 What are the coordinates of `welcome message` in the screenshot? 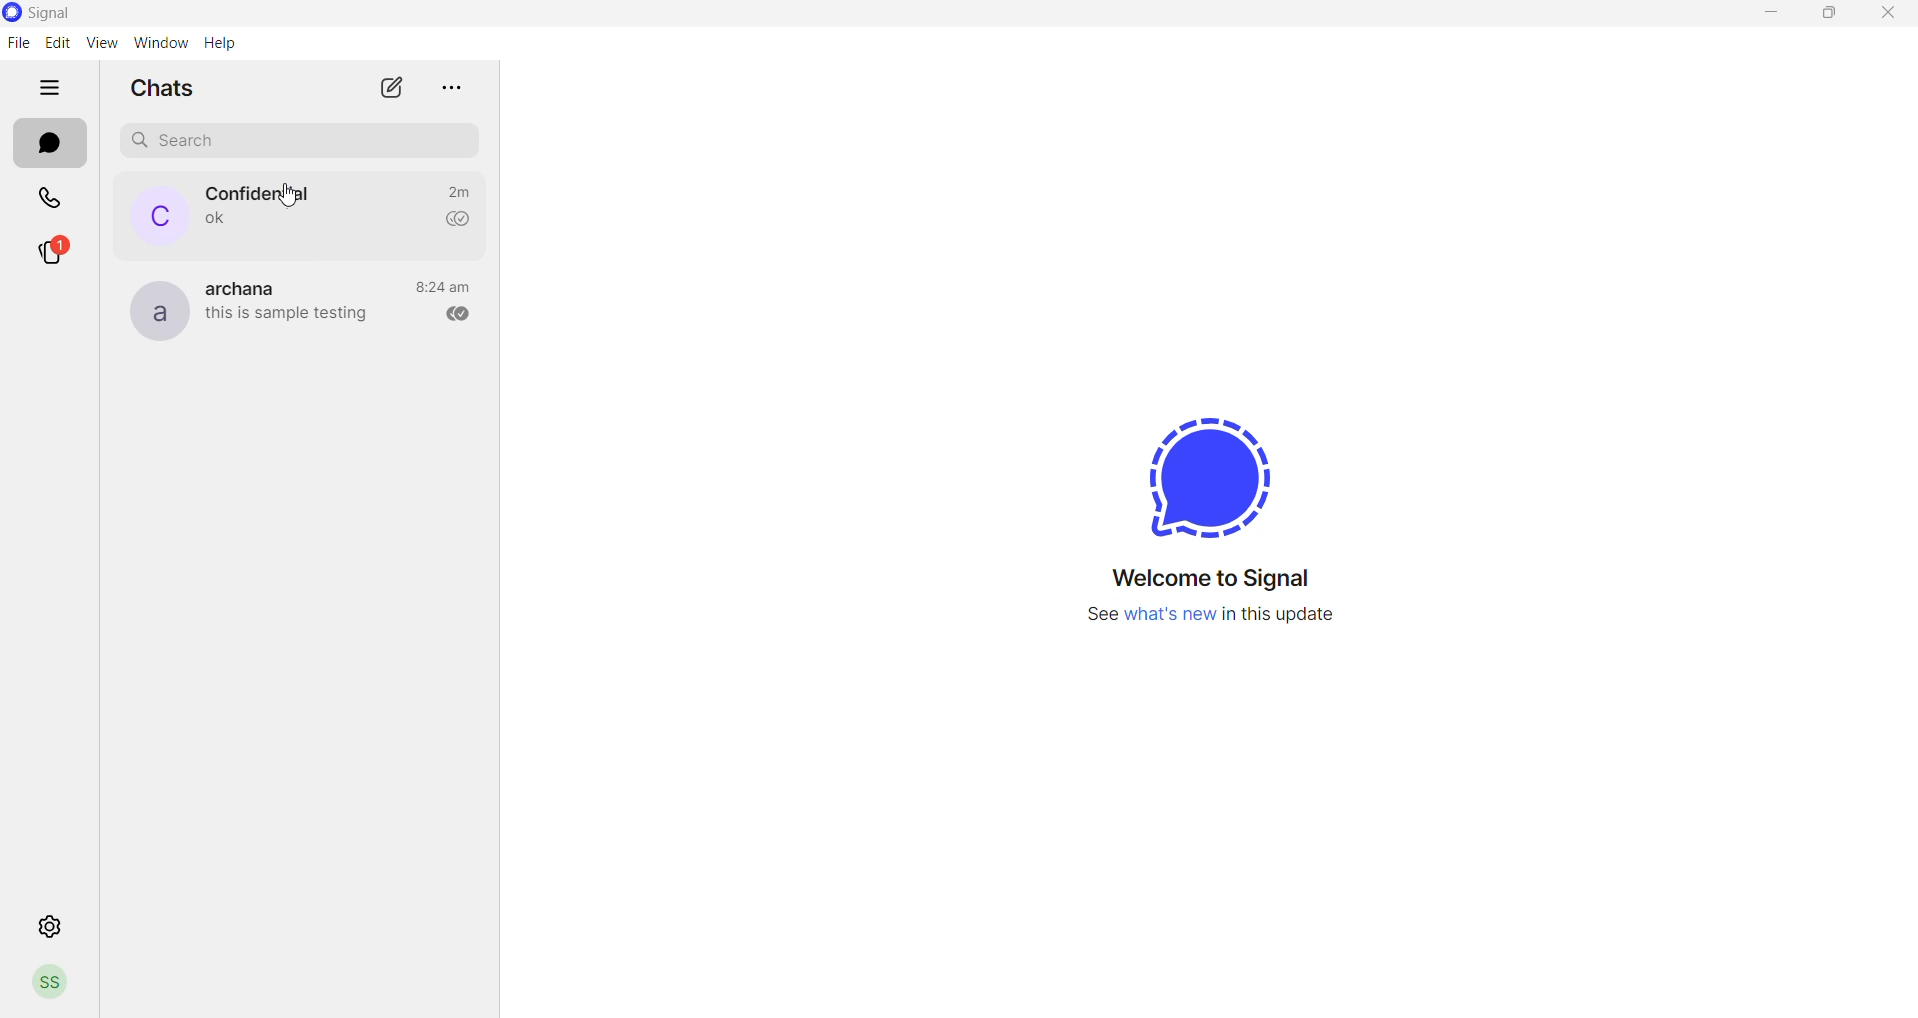 It's located at (1205, 580).